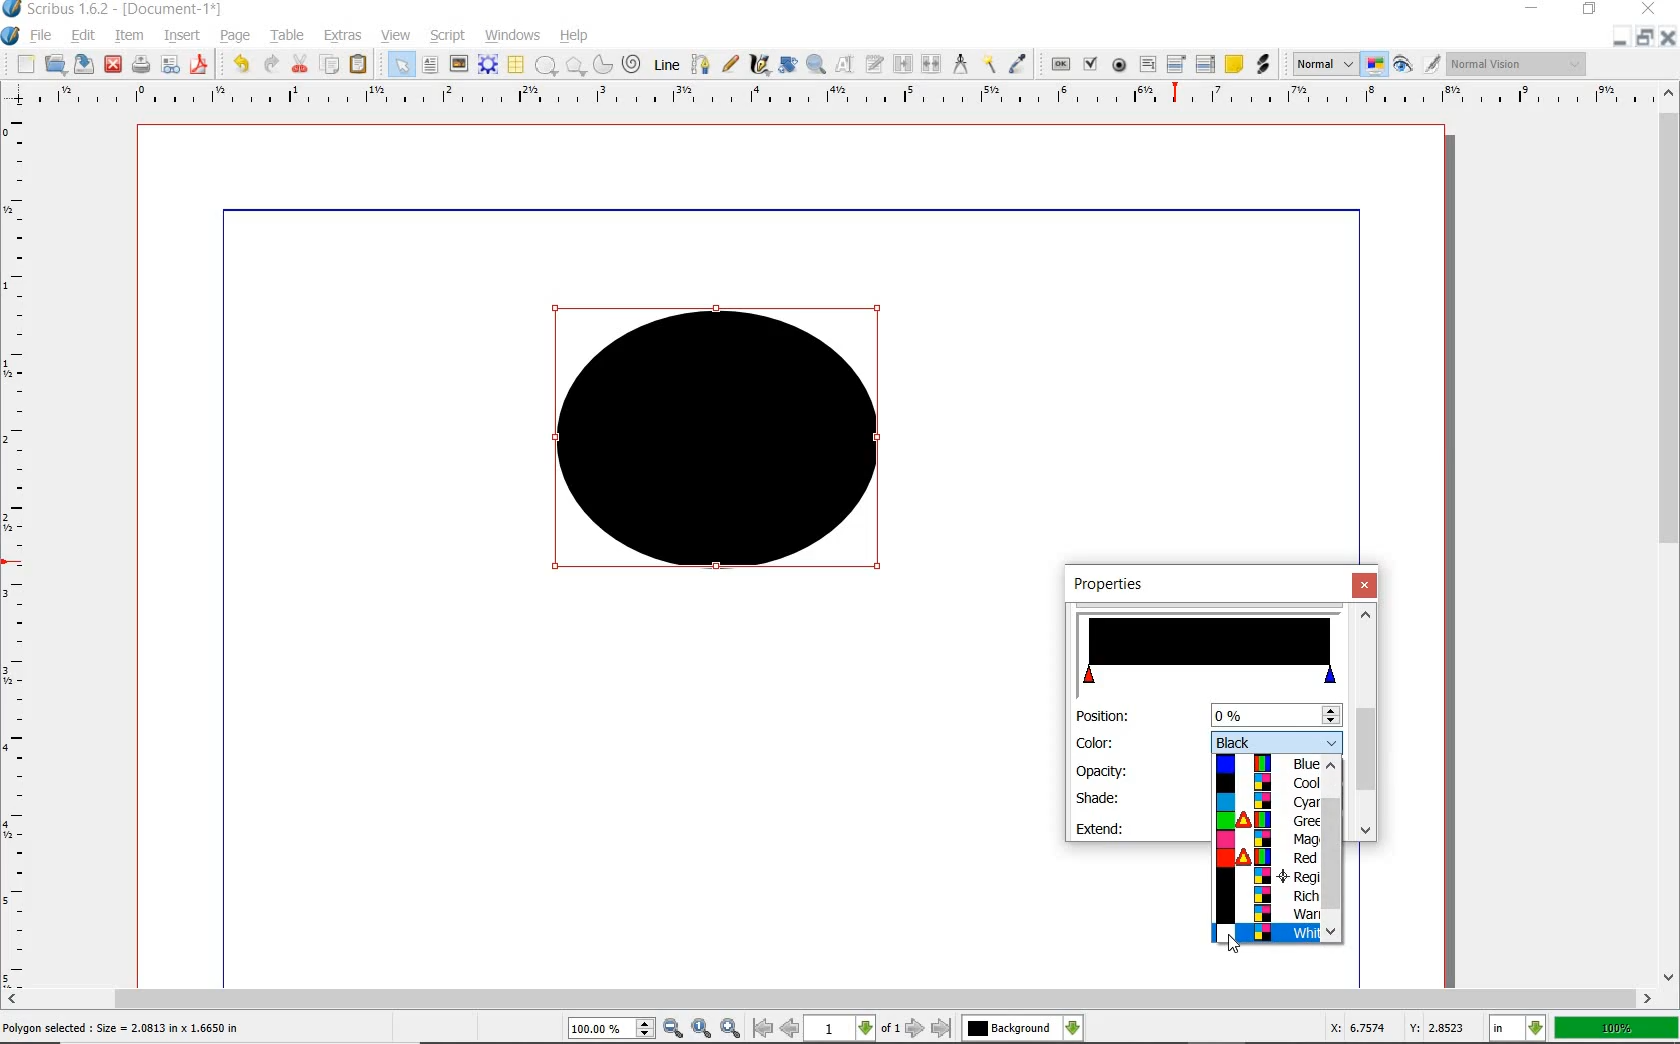  I want to click on SYSTEM LOGO, so click(11, 36).